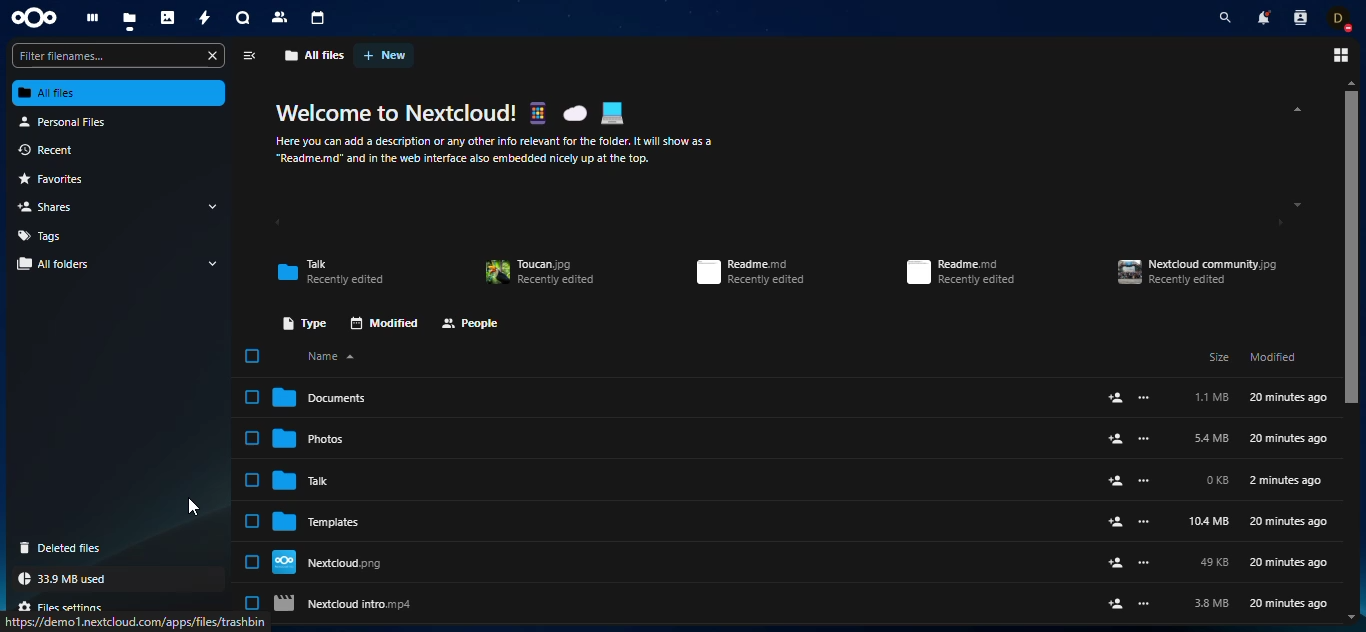 The width and height of the screenshot is (1366, 632). Describe the element at coordinates (1225, 17) in the screenshot. I see `Search` at that location.